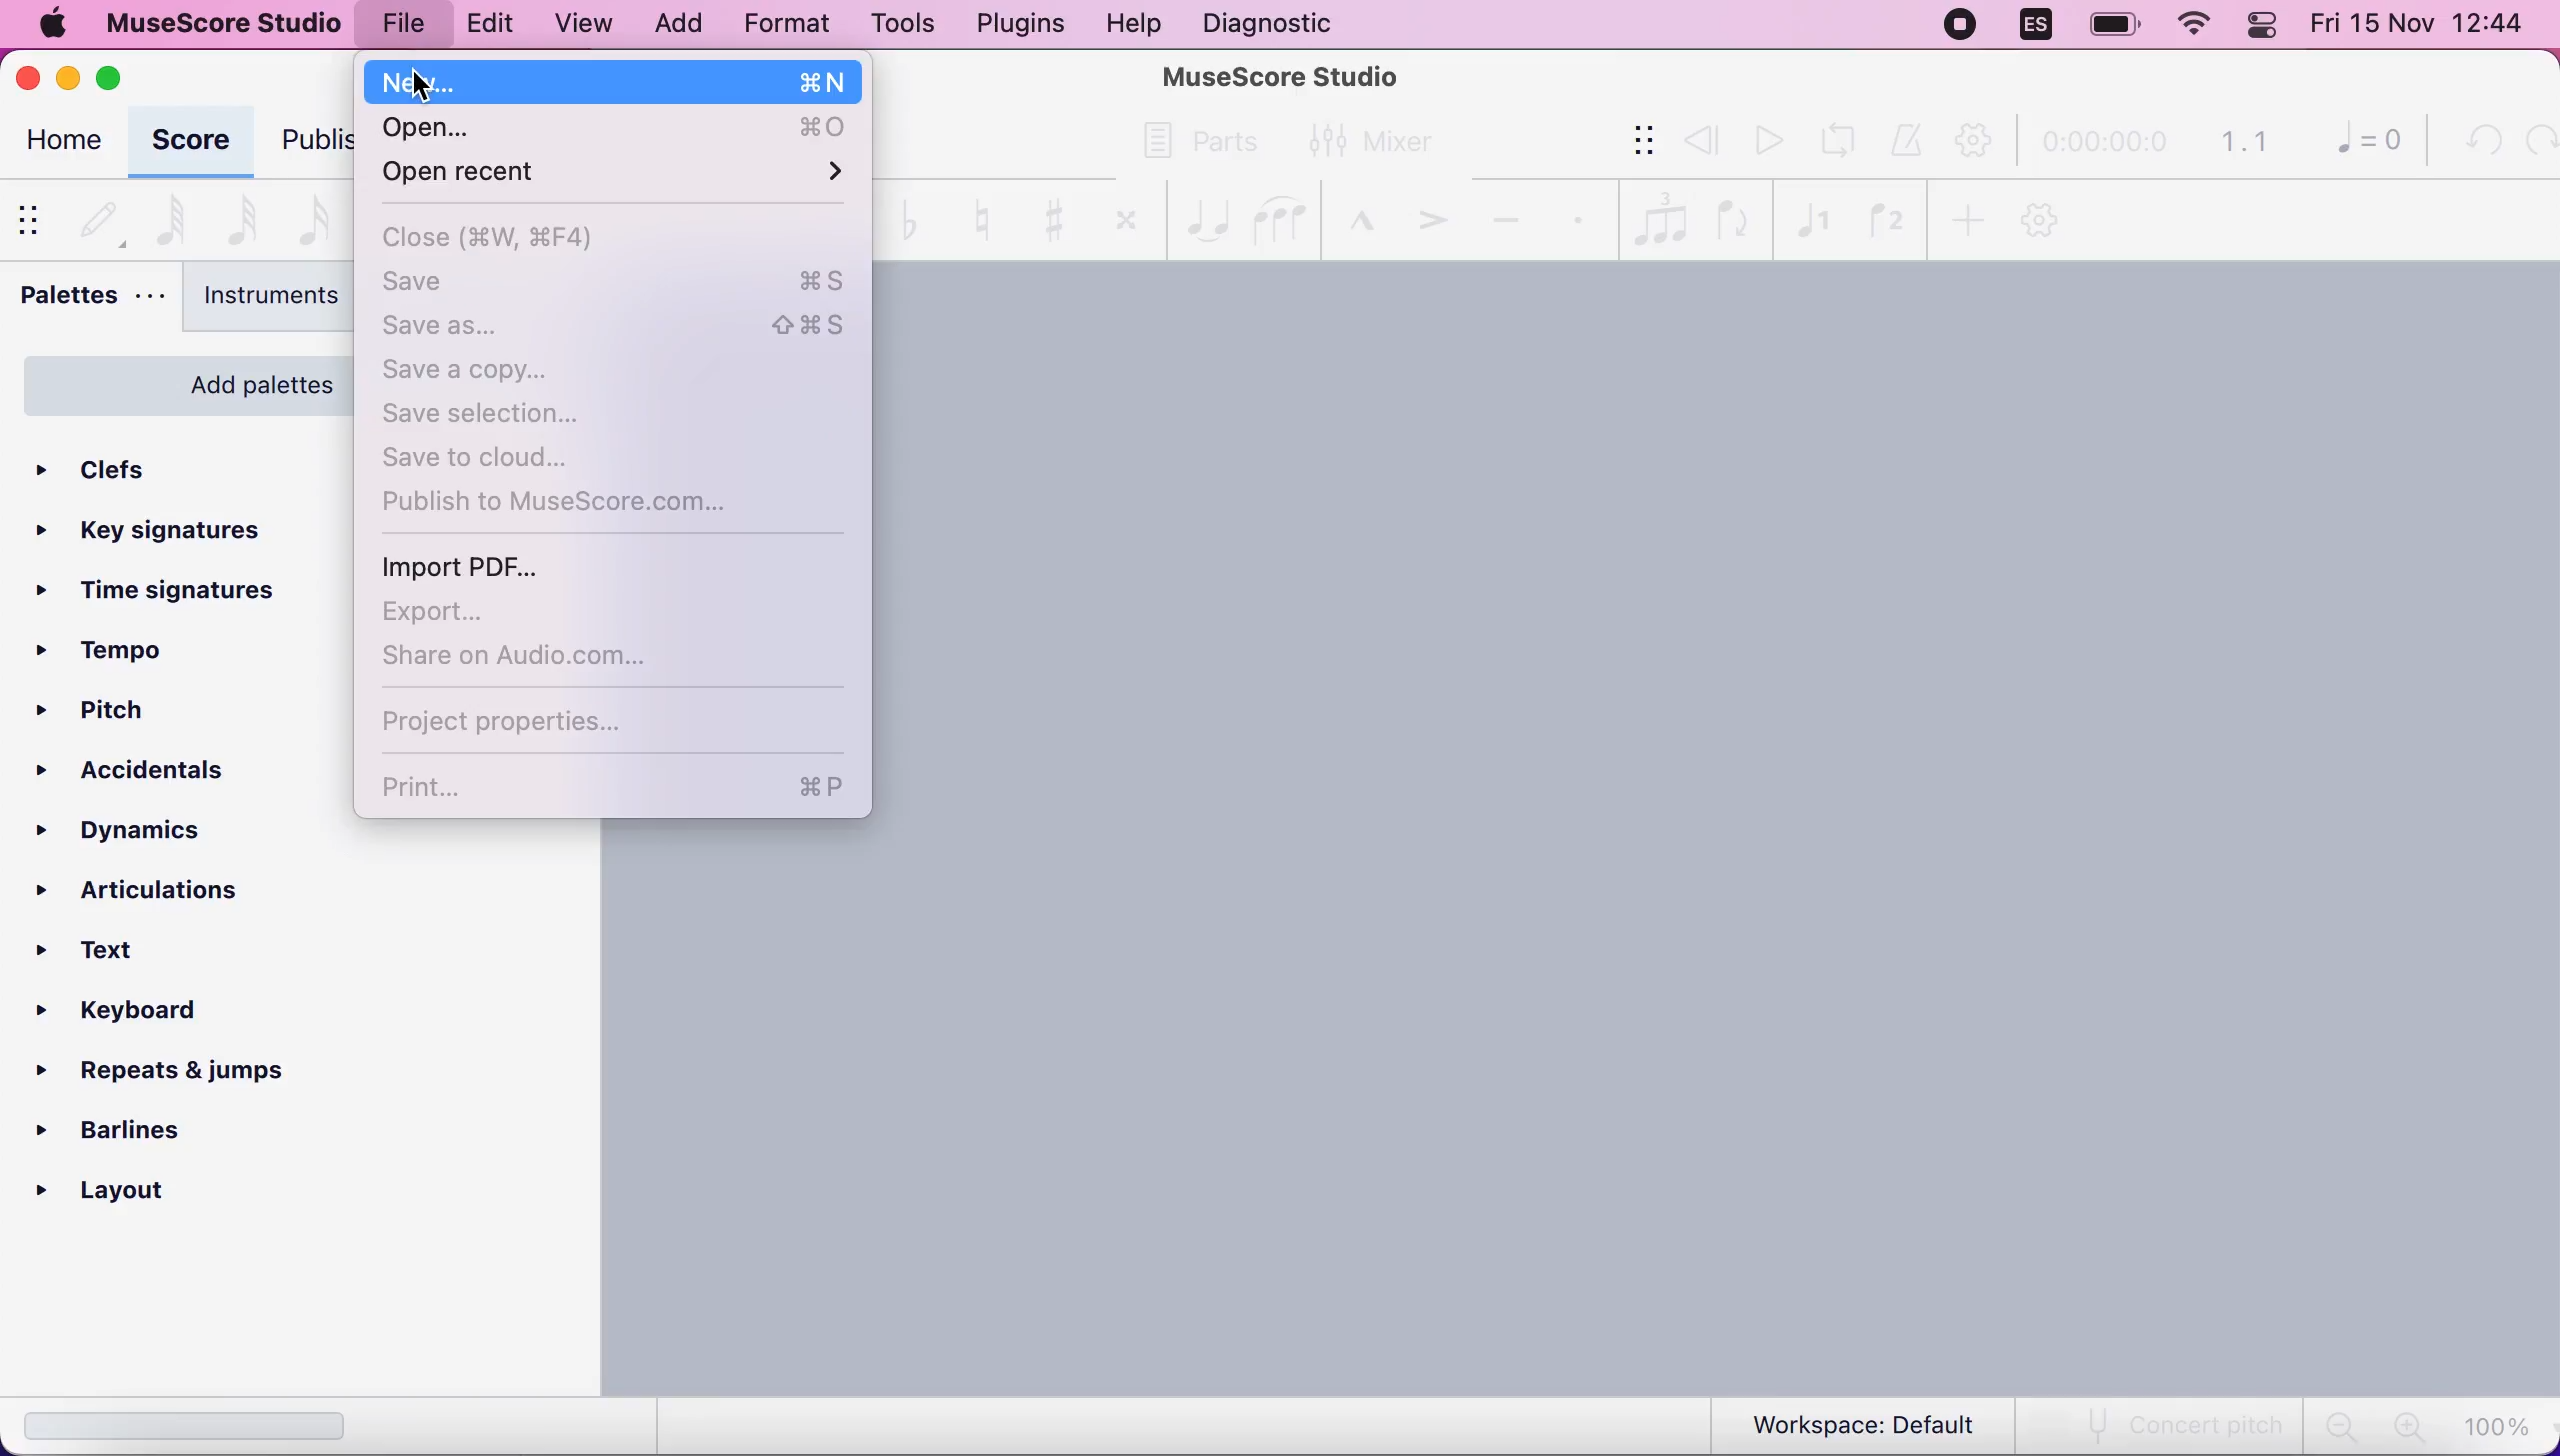 This screenshot has height=1456, width=2560. What do you see at coordinates (405, 26) in the screenshot?
I see `file` at bounding box center [405, 26].